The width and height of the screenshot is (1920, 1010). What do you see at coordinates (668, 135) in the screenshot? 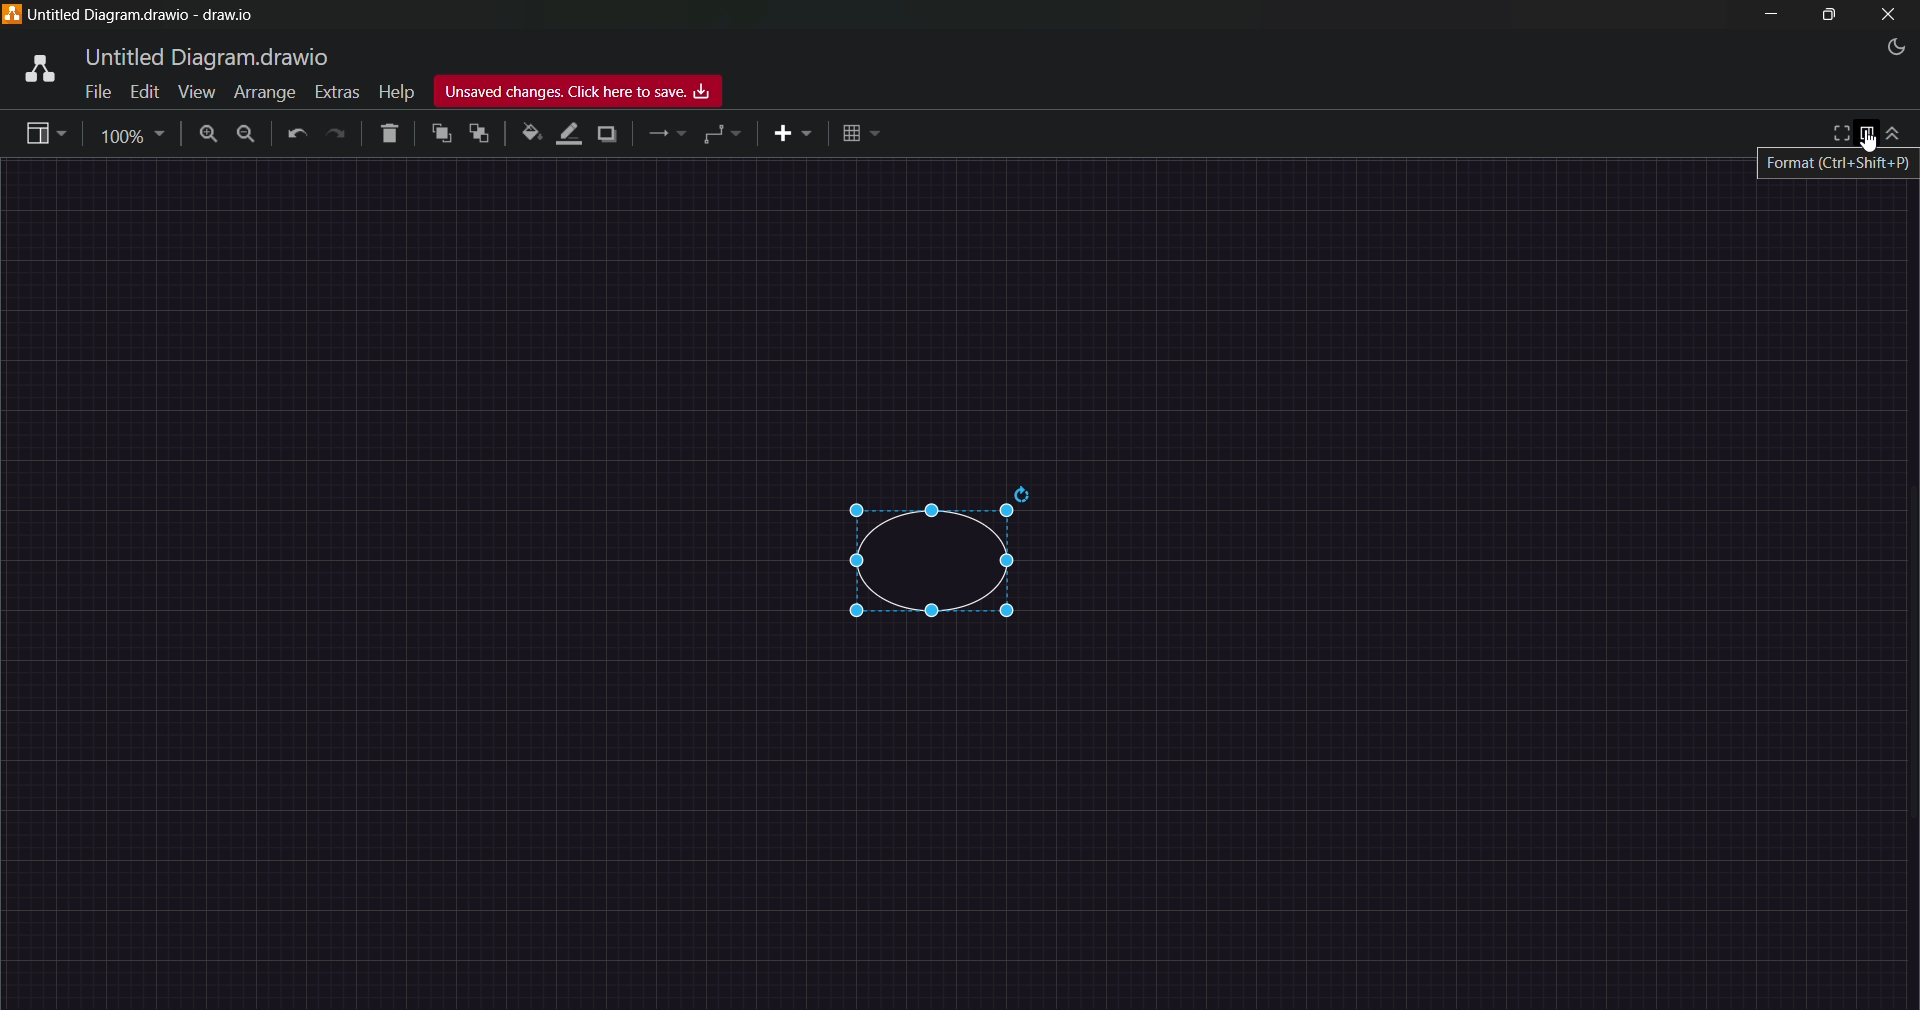
I see `connections` at bounding box center [668, 135].